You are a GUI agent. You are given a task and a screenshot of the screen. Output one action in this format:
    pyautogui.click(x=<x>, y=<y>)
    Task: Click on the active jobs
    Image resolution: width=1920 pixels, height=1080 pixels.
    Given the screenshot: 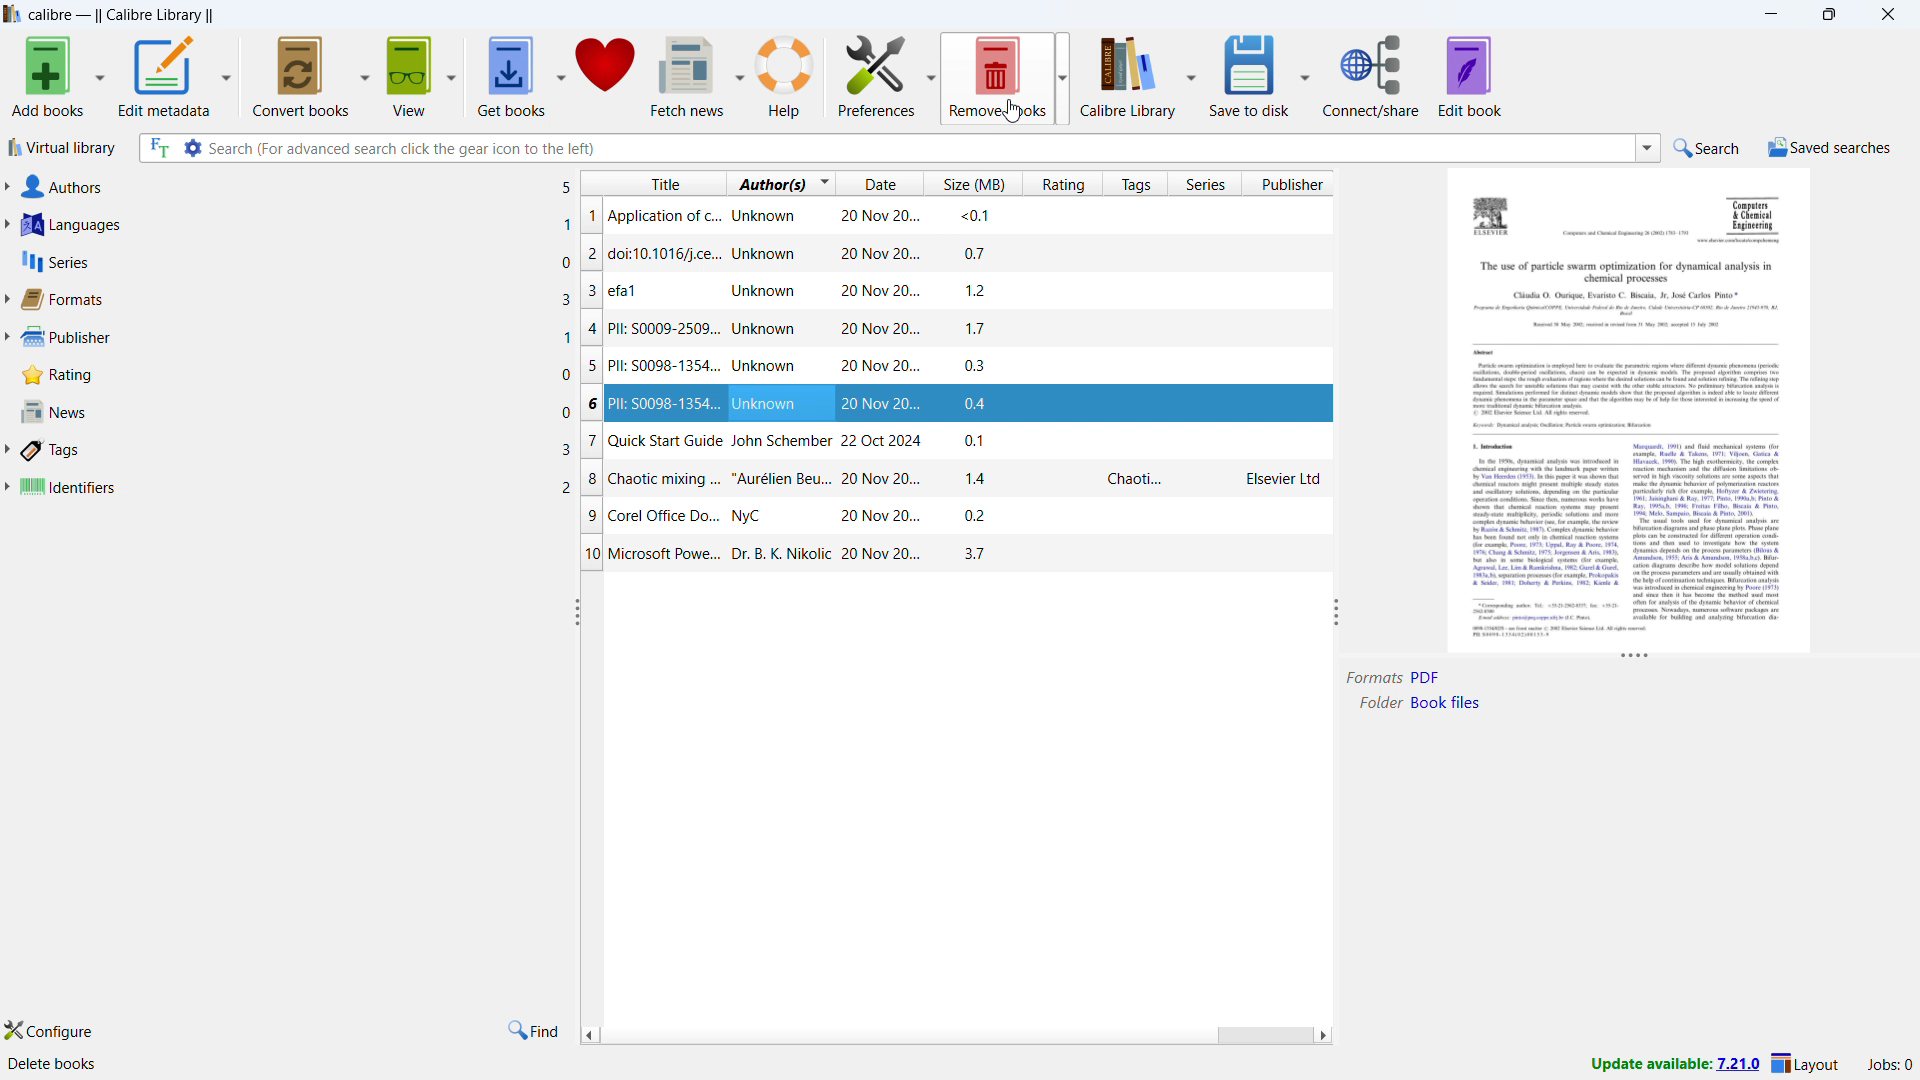 What is the action you would take?
    pyautogui.click(x=1890, y=1066)
    